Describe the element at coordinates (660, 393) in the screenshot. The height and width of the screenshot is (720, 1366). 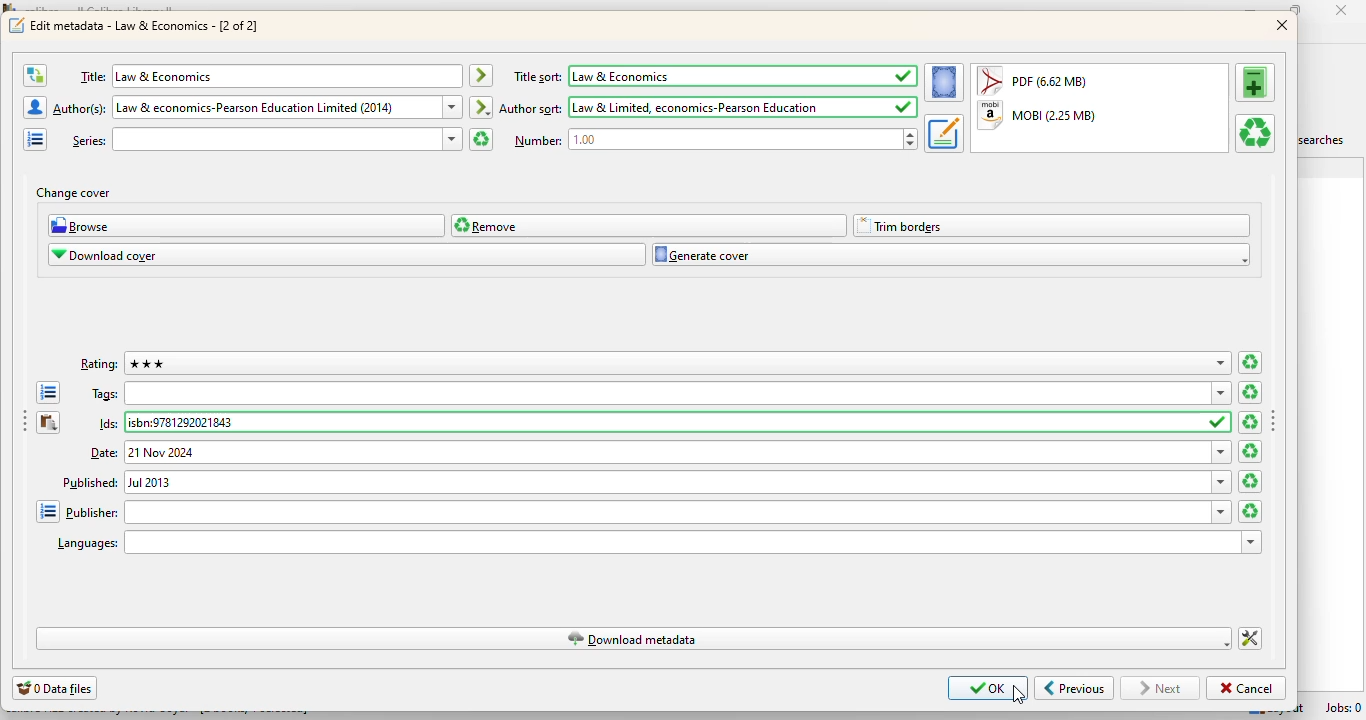
I see `tags: ` at that location.